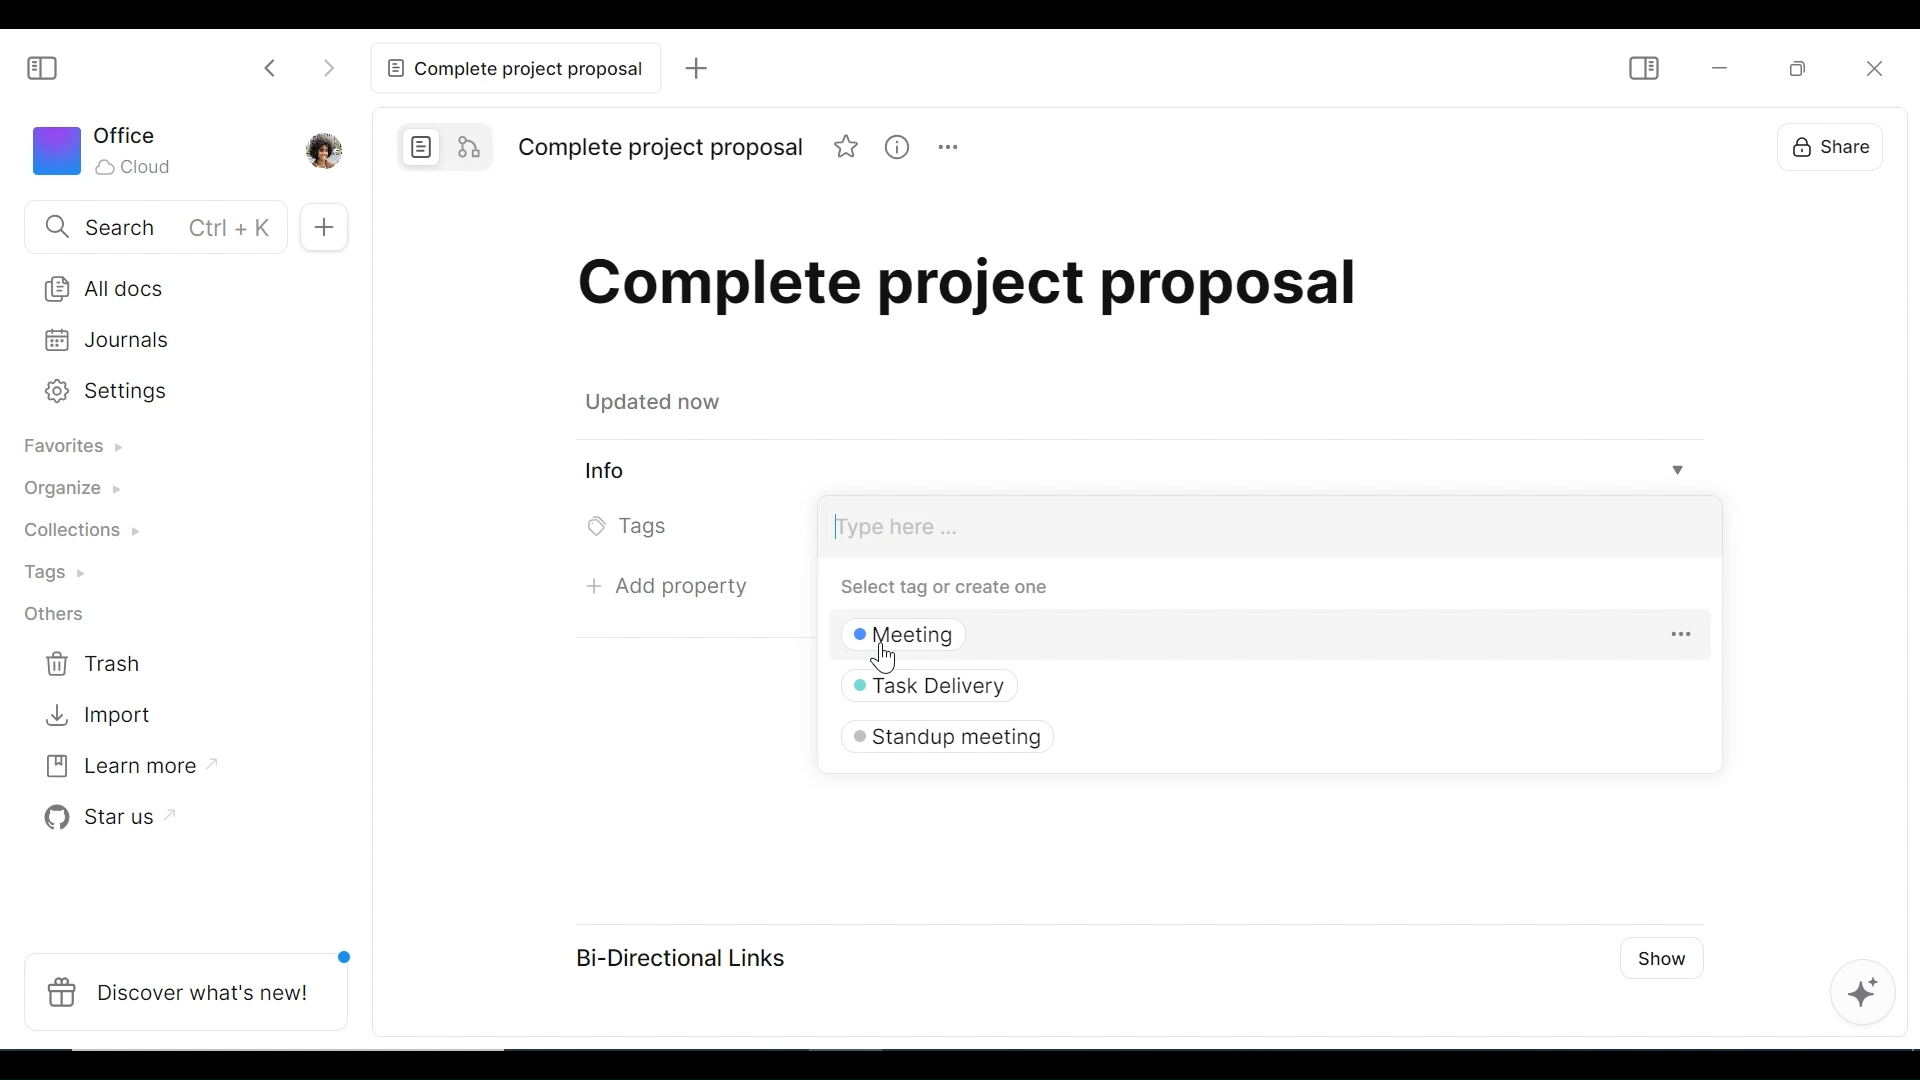 Image resolution: width=1920 pixels, height=1080 pixels. I want to click on Close, so click(1874, 64).